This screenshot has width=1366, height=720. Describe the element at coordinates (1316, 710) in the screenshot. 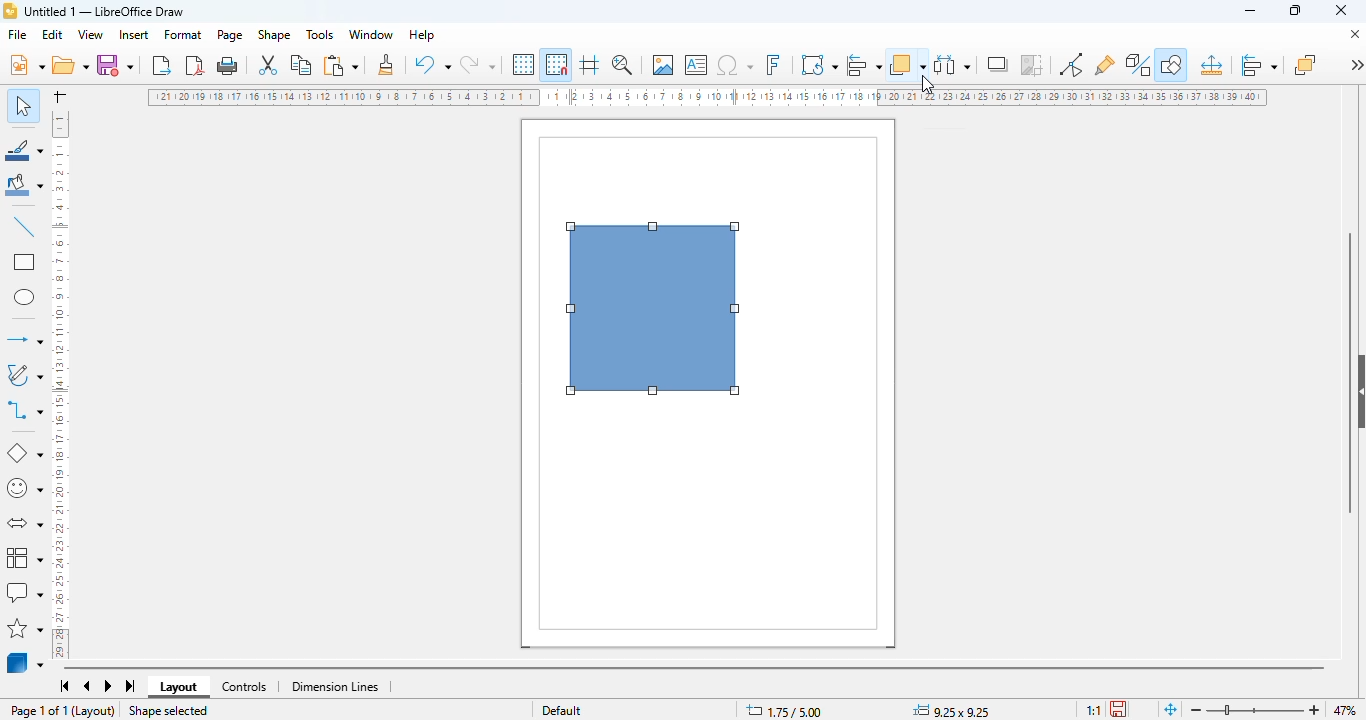

I see `zoom in` at that location.